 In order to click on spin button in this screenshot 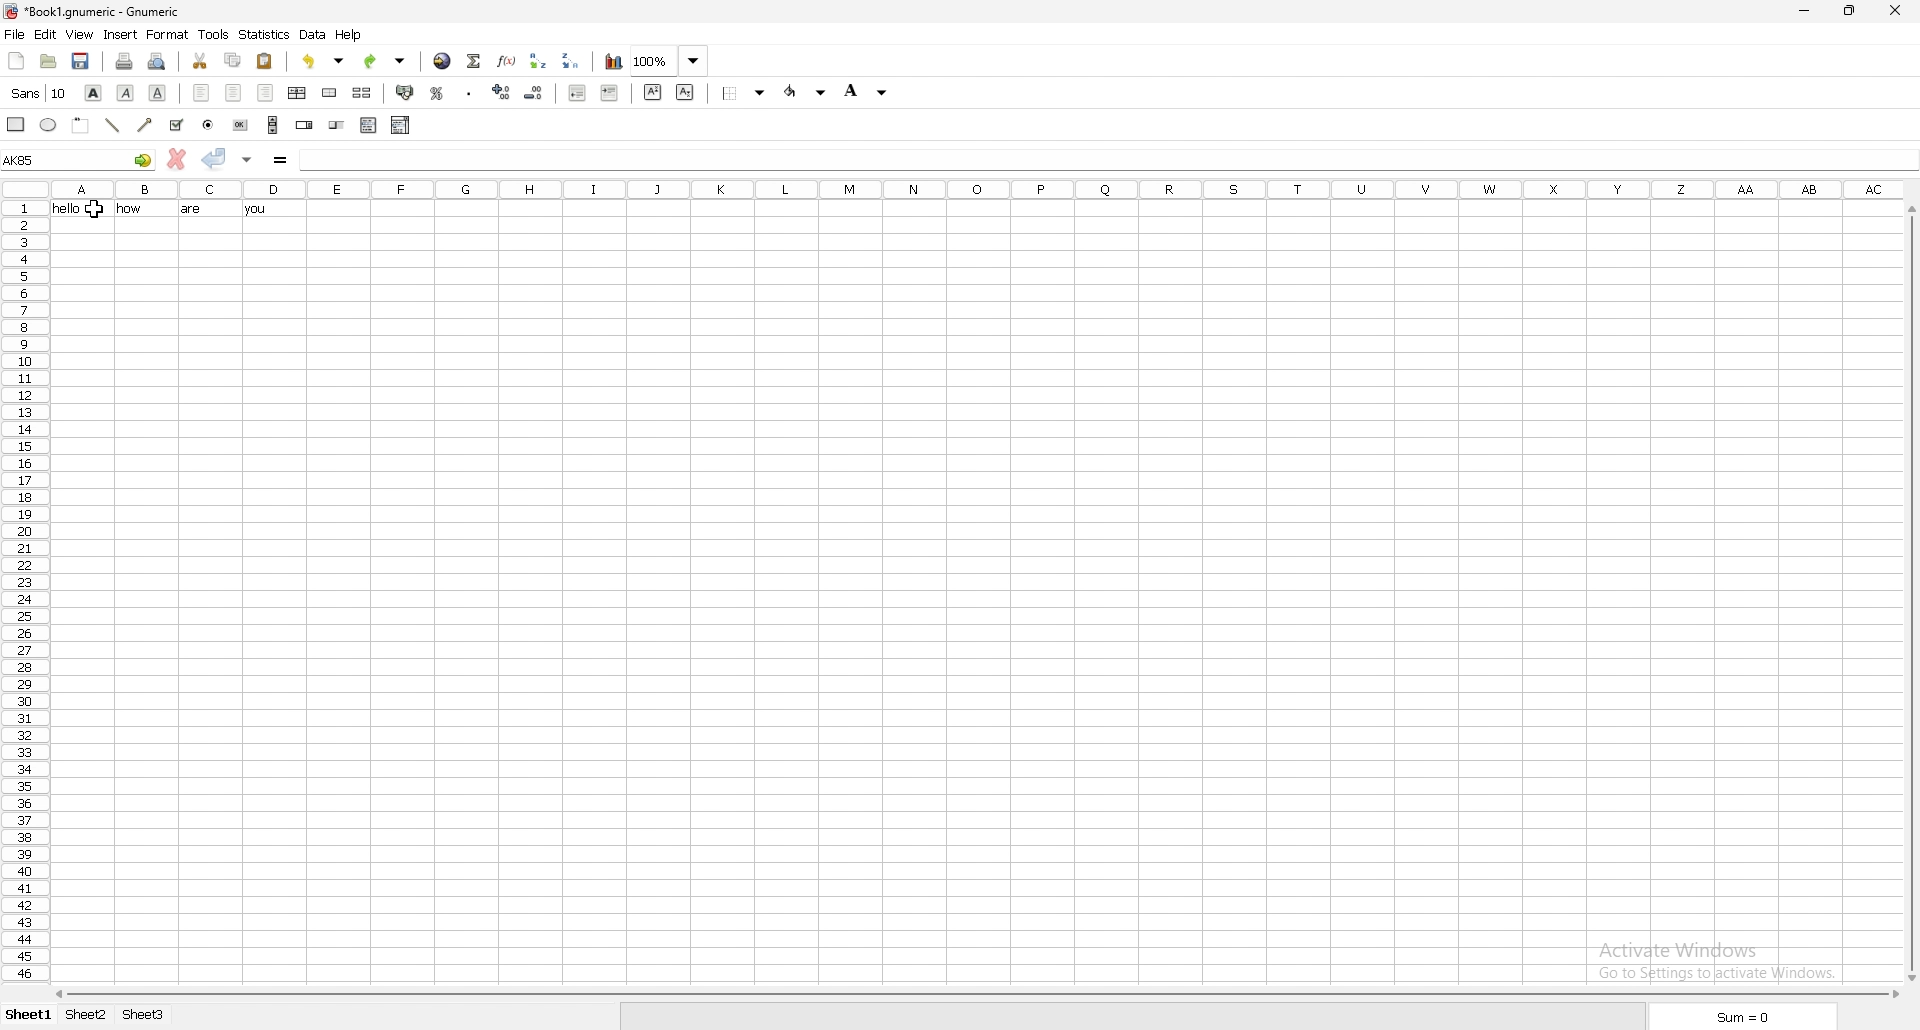, I will do `click(304, 125)`.